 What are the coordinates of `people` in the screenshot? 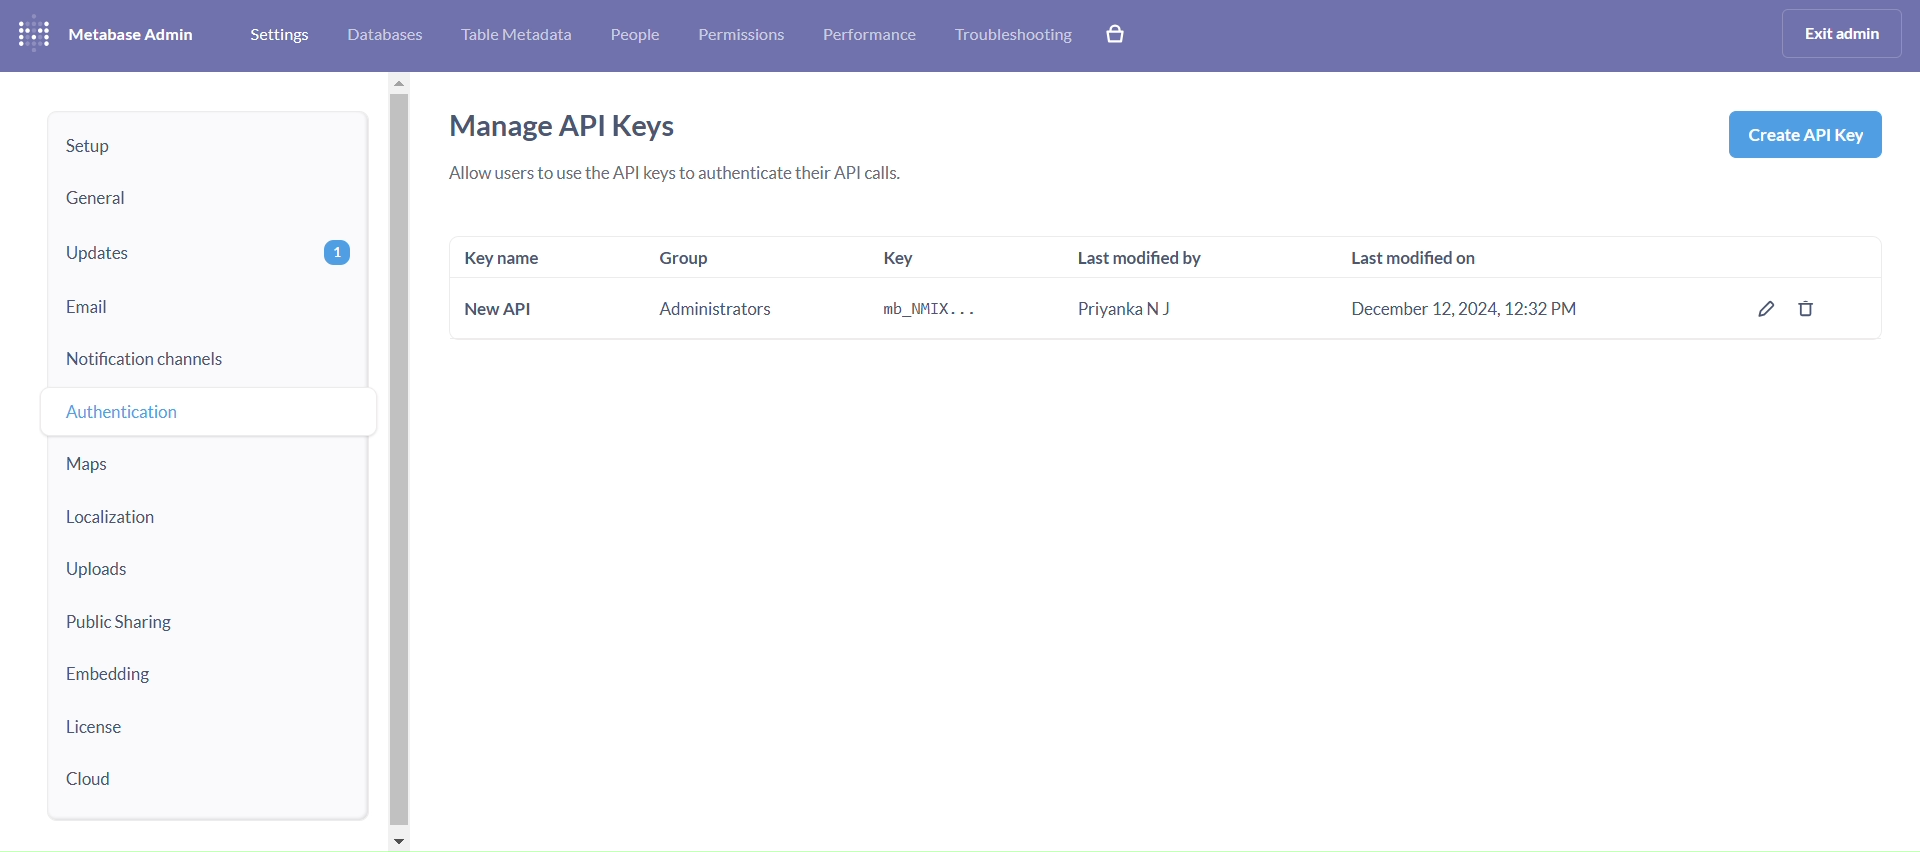 It's located at (637, 37).